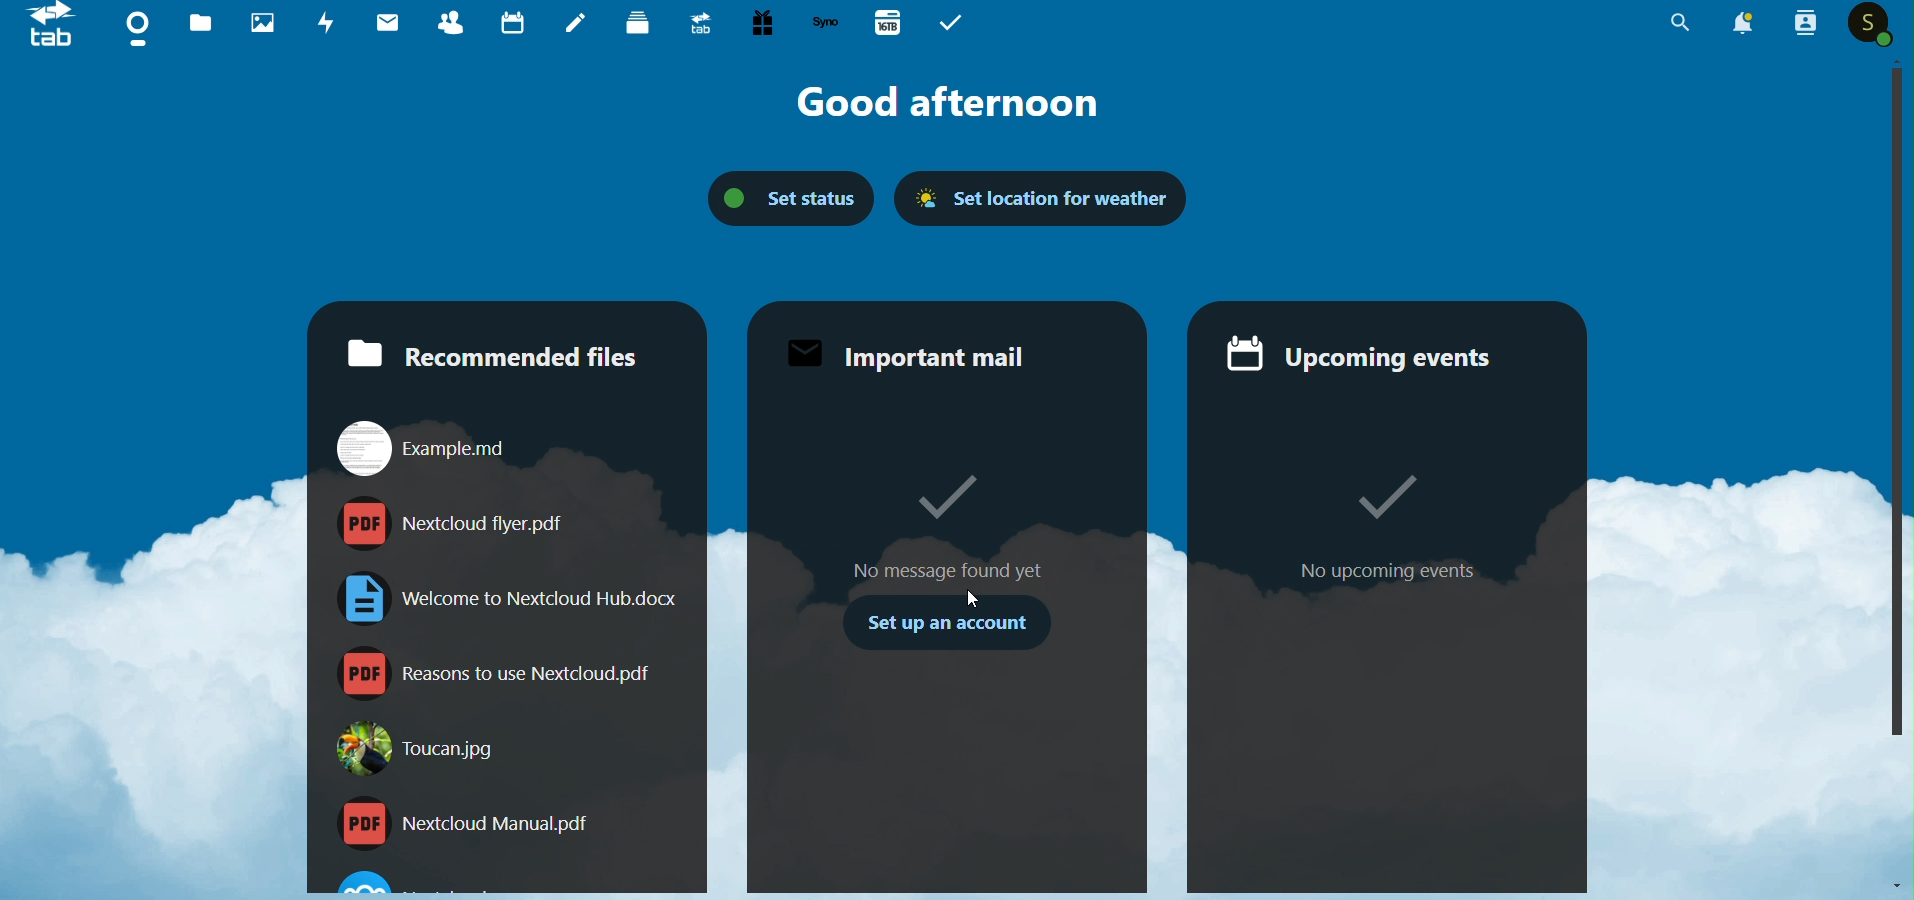  What do you see at coordinates (1381, 632) in the screenshot?
I see `No upcoming events` at bounding box center [1381, 632].